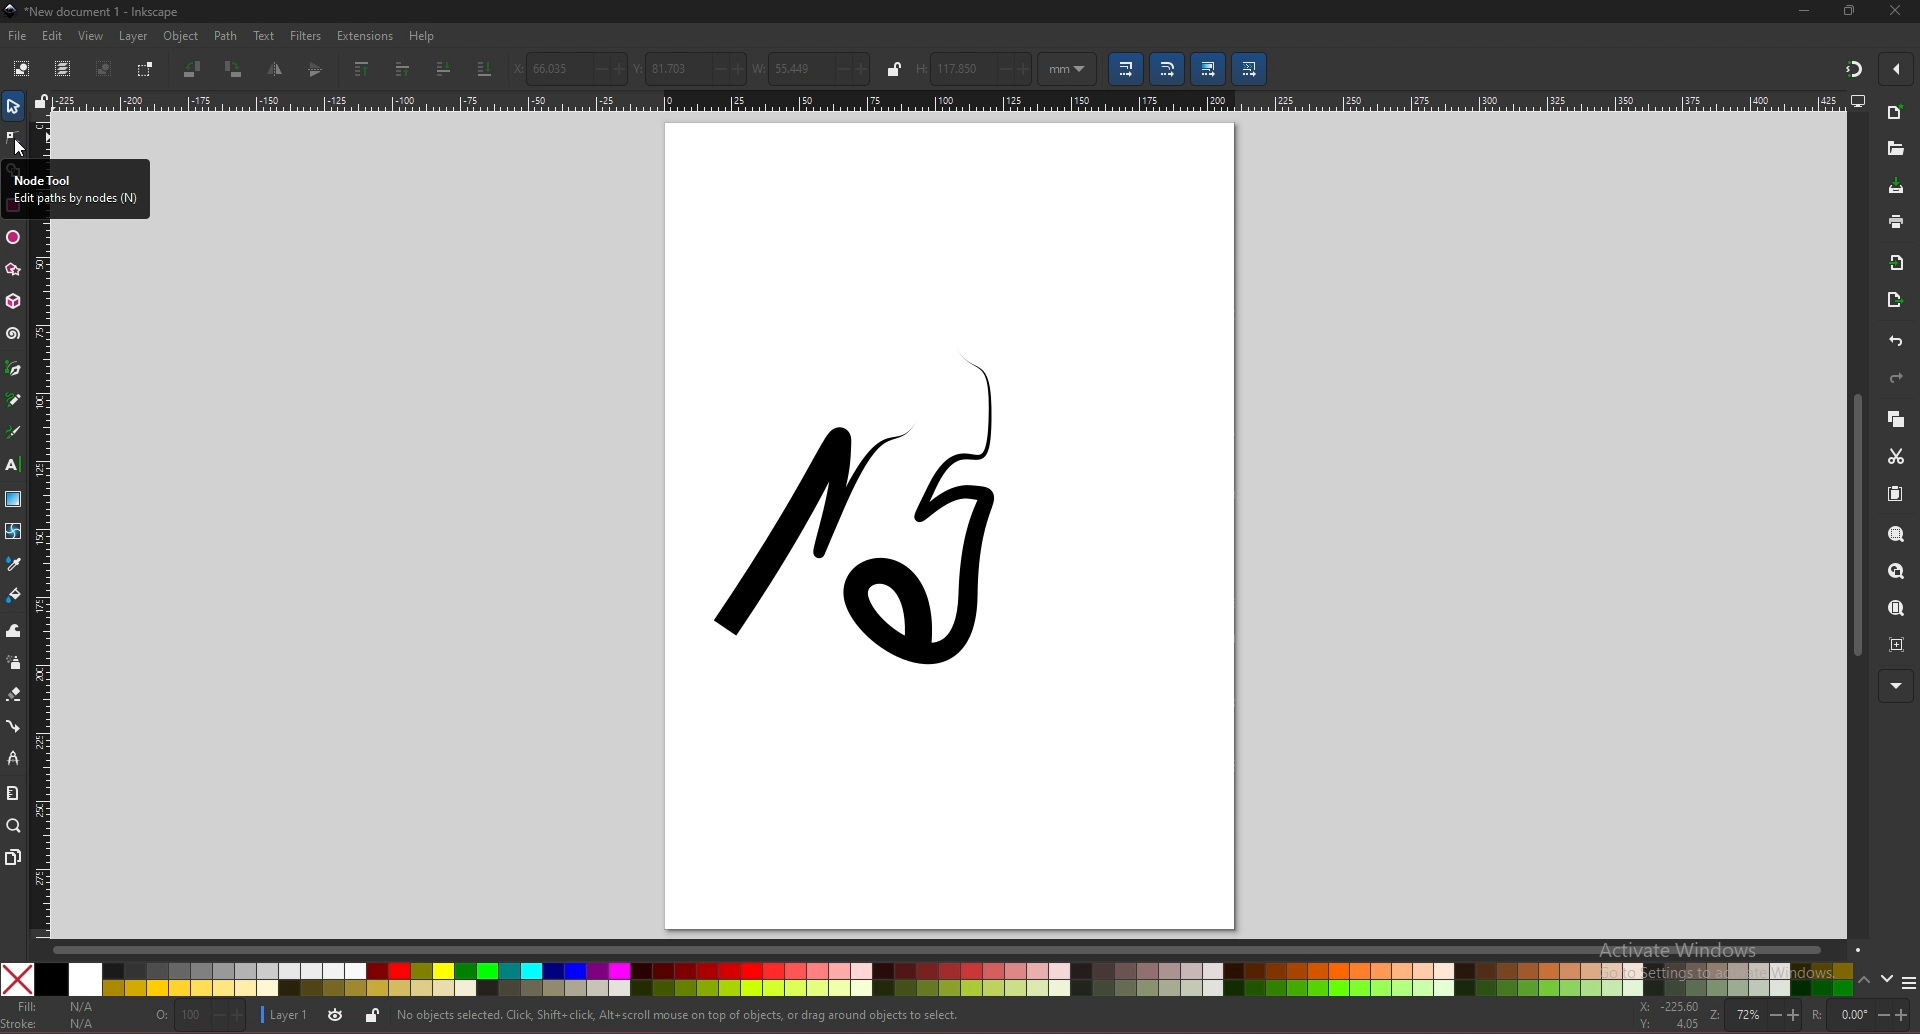  I want to click on filters, so click(305, 36).